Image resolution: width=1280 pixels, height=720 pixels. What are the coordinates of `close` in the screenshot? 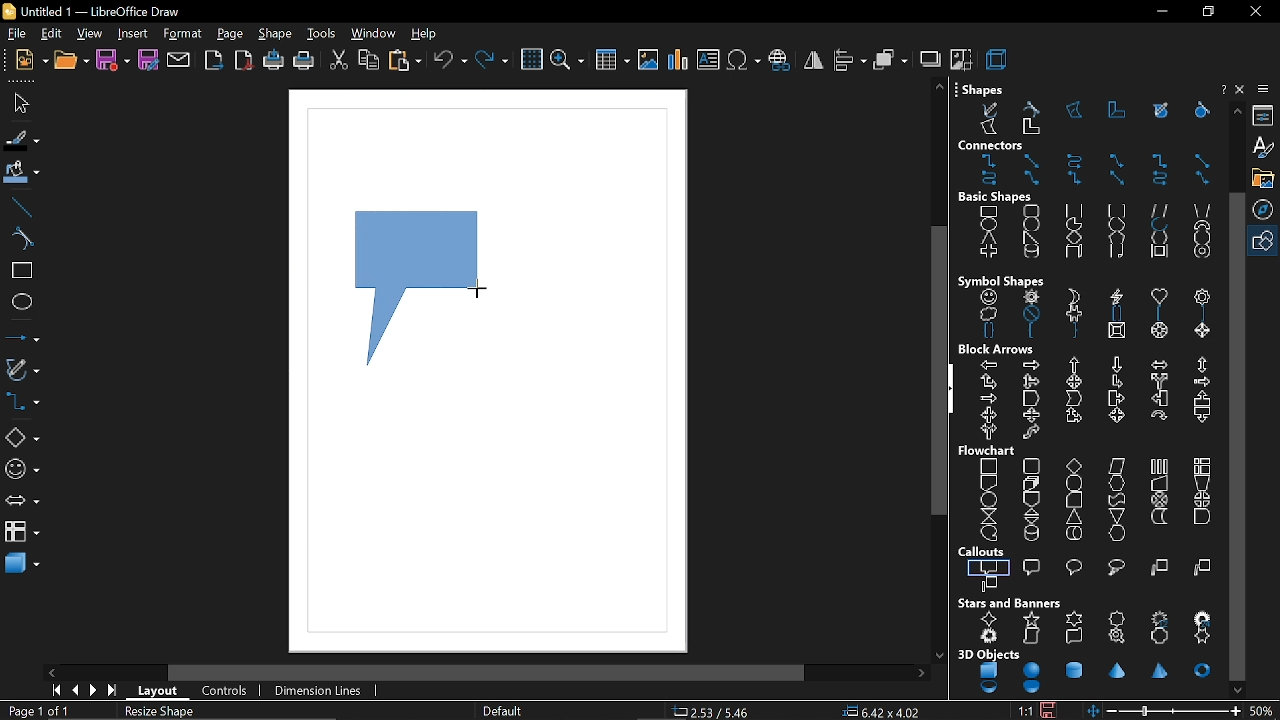 It's located at (1241, 90).